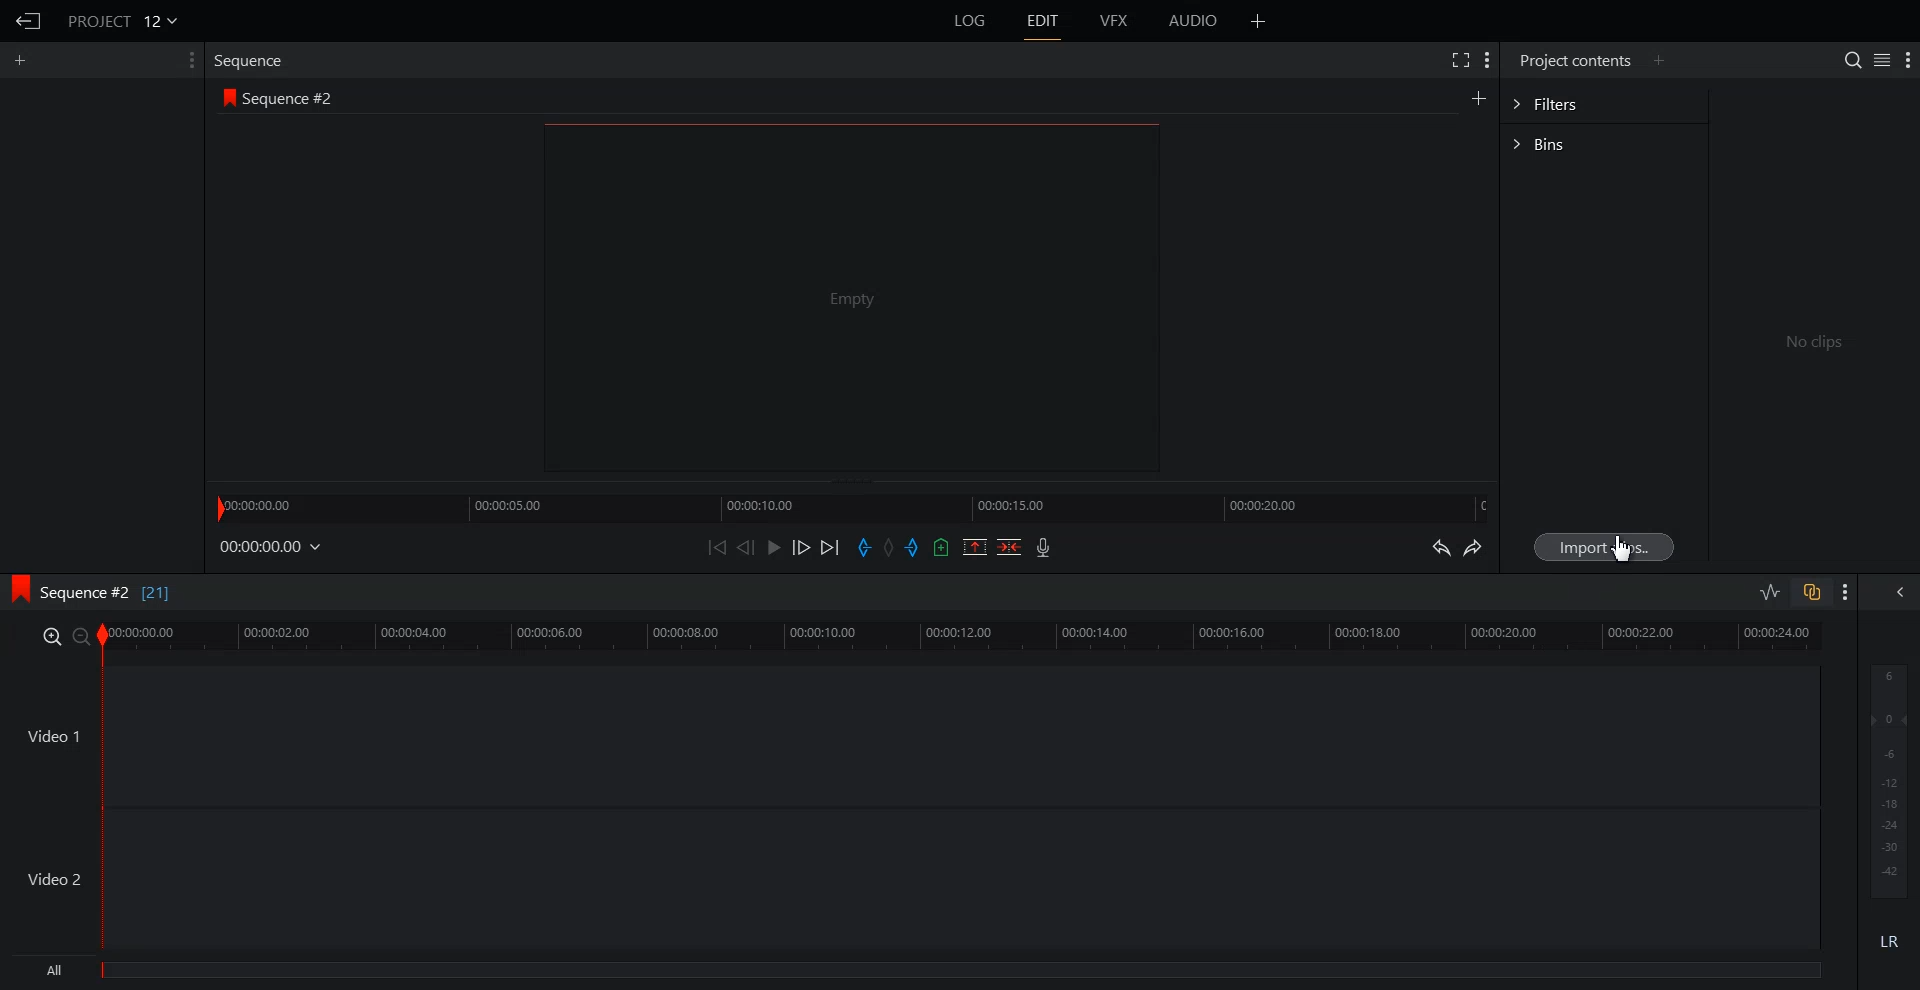 This screenshot has width=1920, height=990. What do you see at coordinates (185, 61) in the screenshot?
I see `Show Setting Menu` at bounding box center [185, 61].